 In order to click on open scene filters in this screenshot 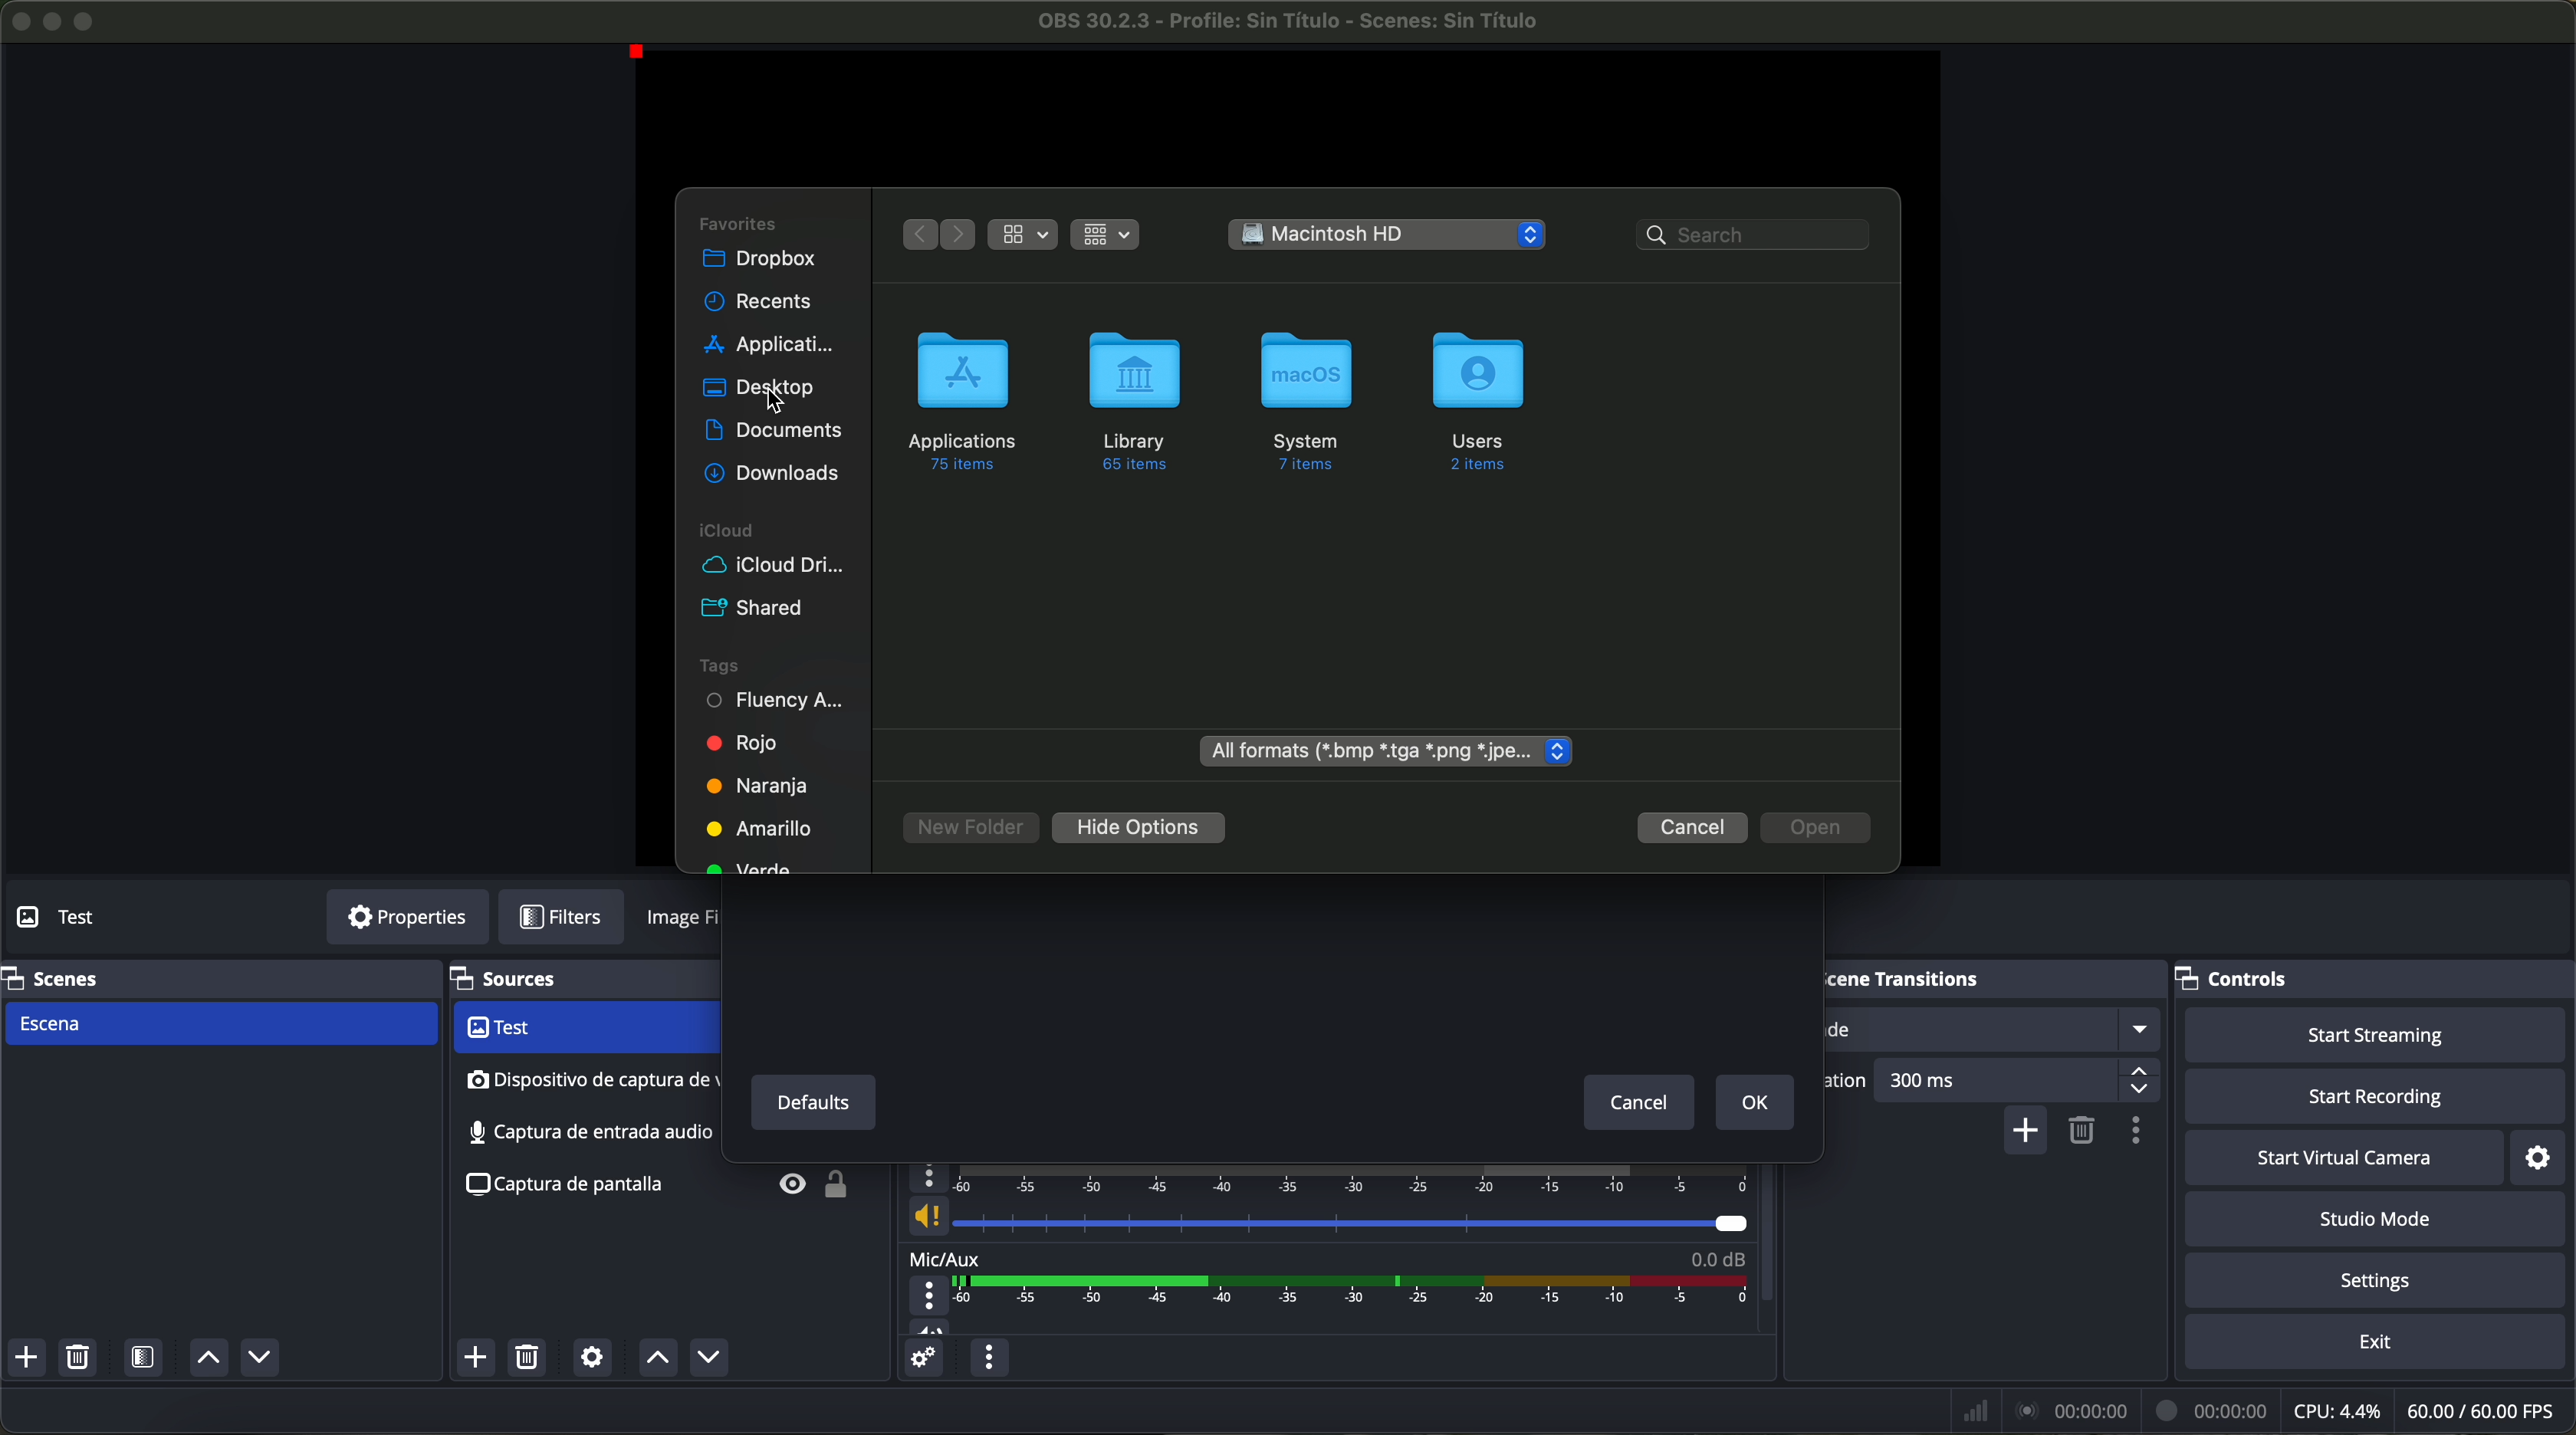, I will do `click(146, 1359)`.